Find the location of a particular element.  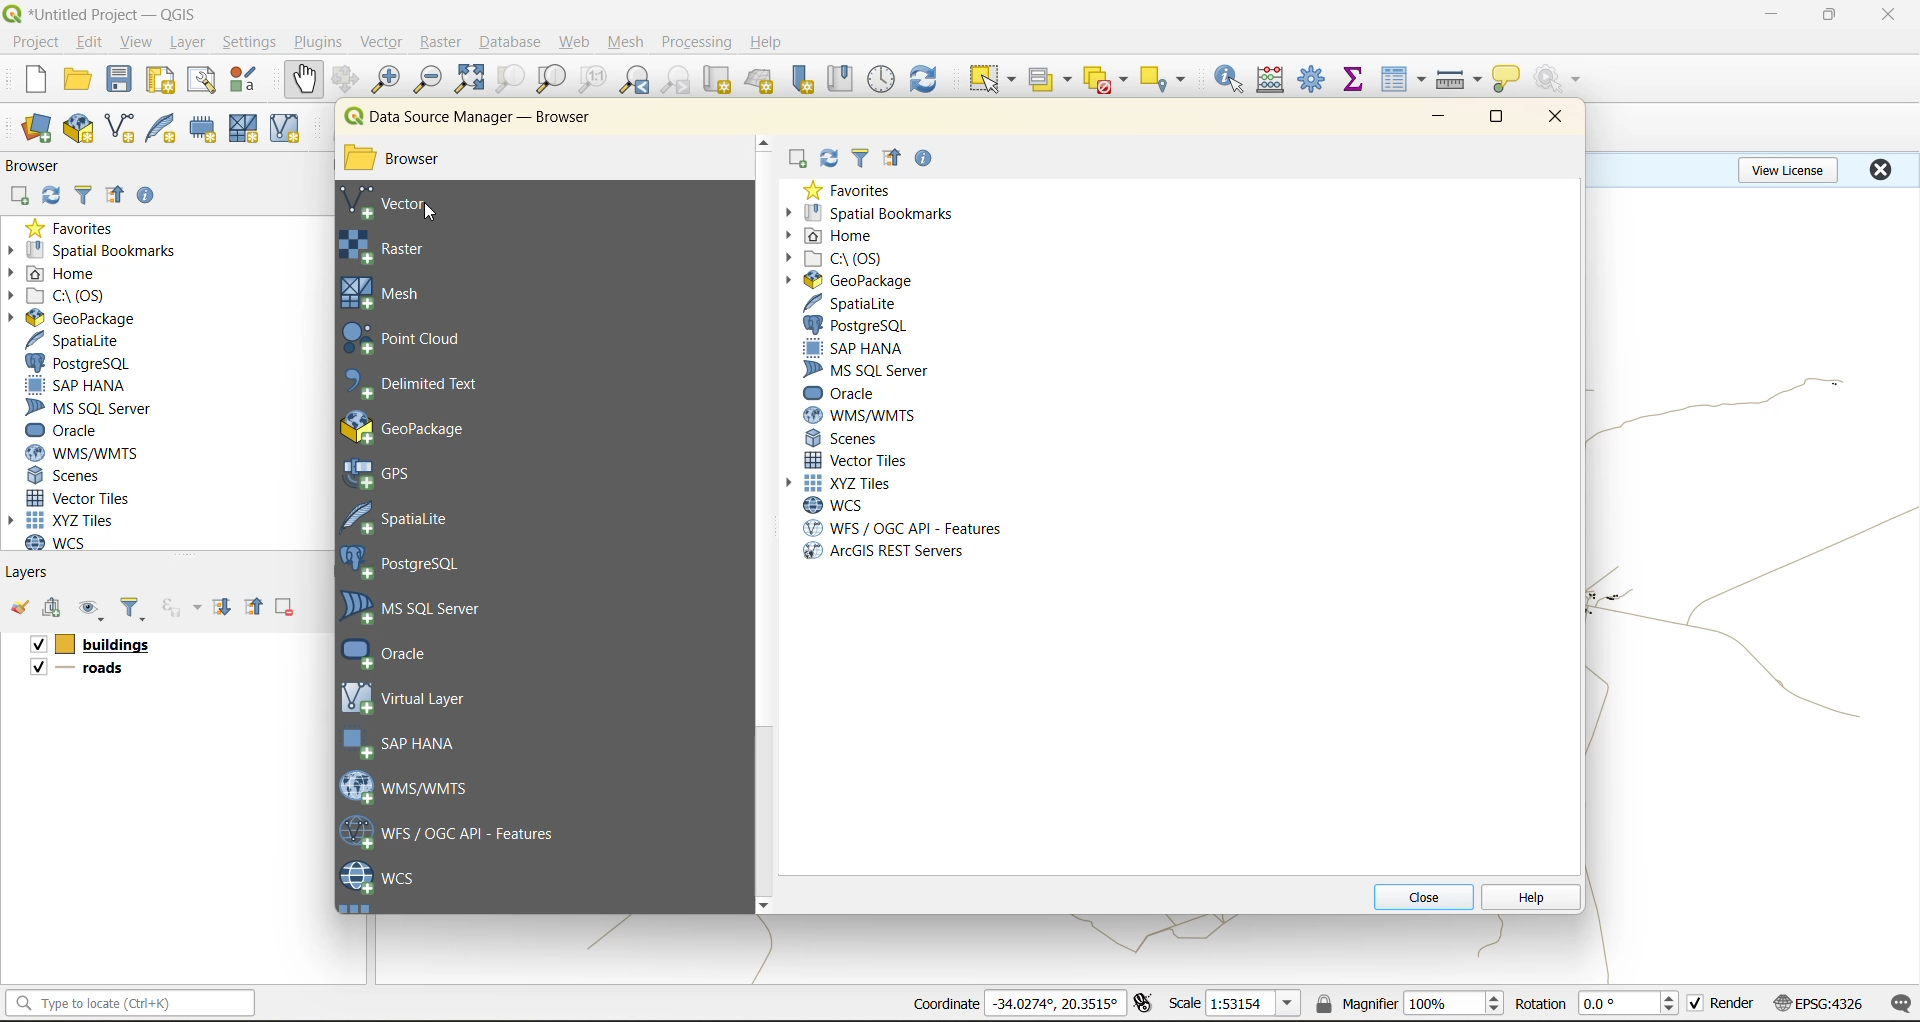

rotation is located at coordinates (1632, 1004).